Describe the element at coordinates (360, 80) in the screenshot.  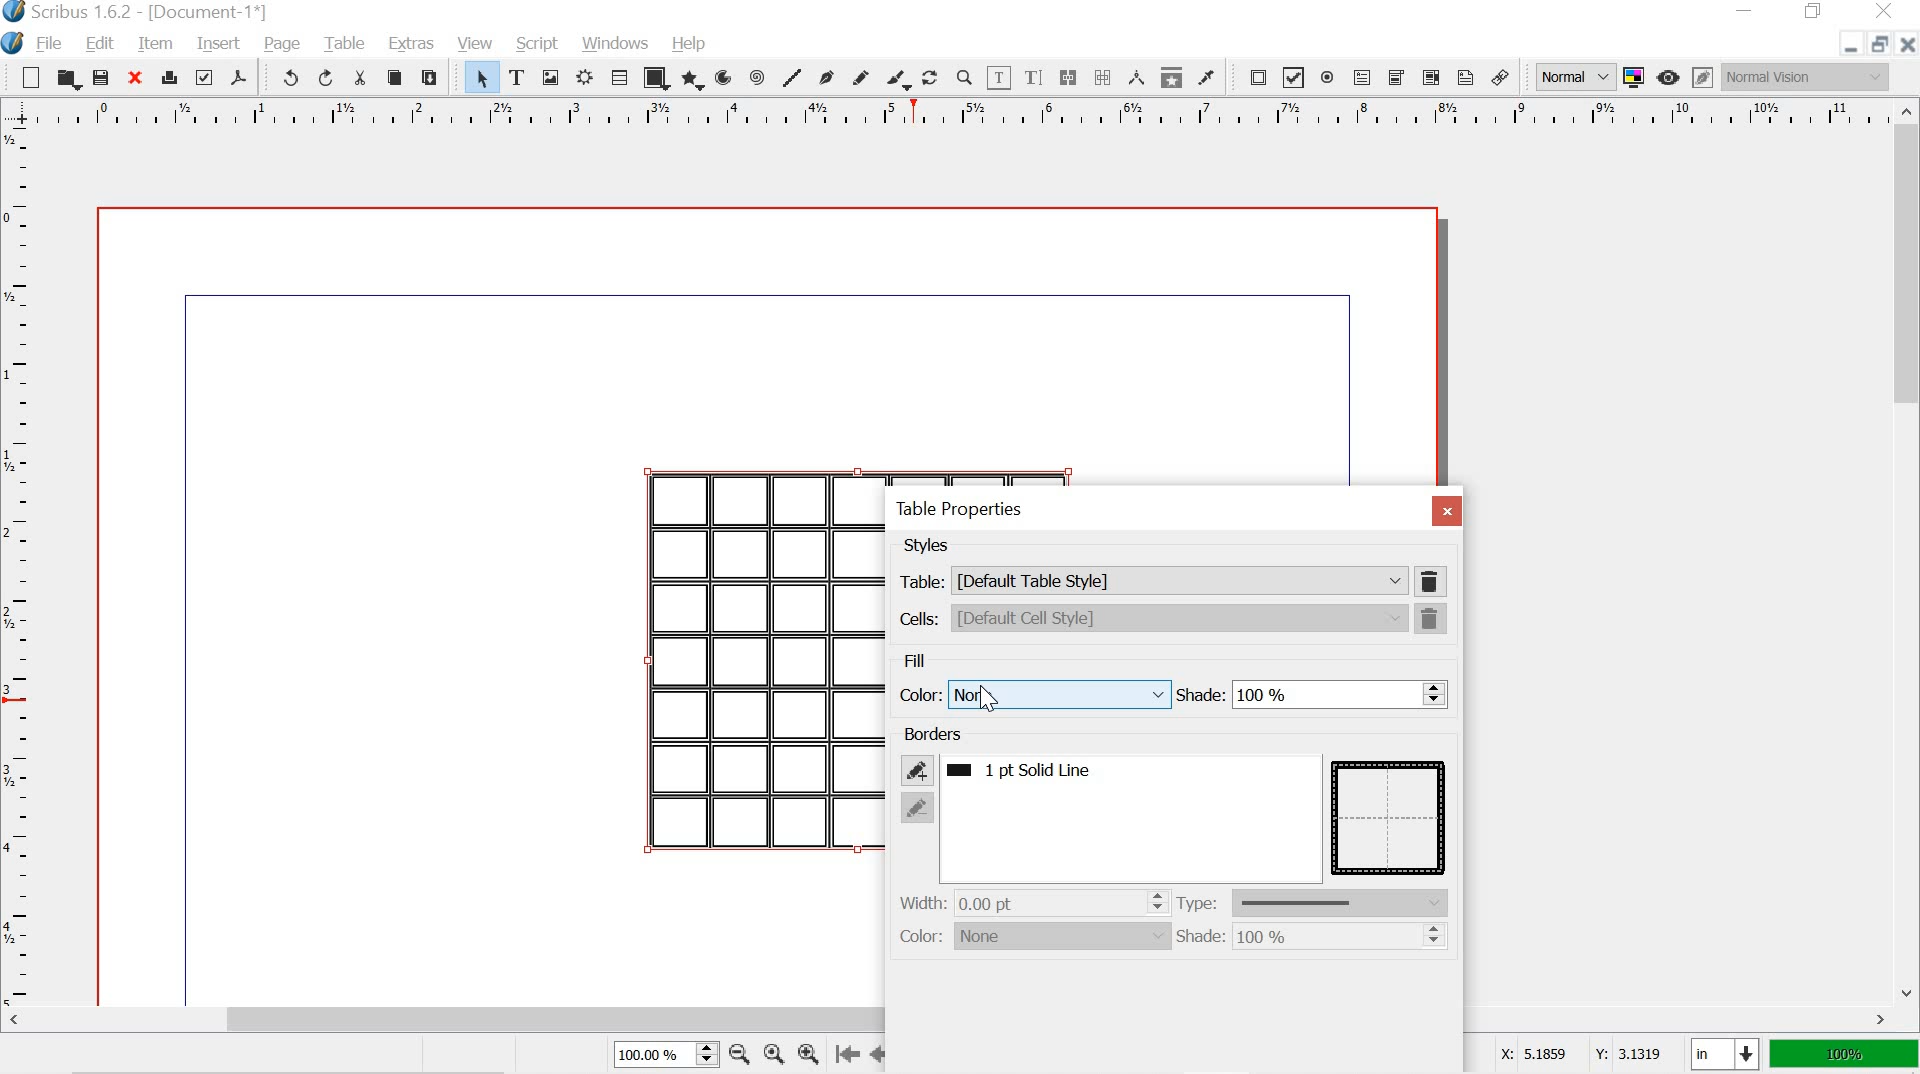
I see `cut` at that location.